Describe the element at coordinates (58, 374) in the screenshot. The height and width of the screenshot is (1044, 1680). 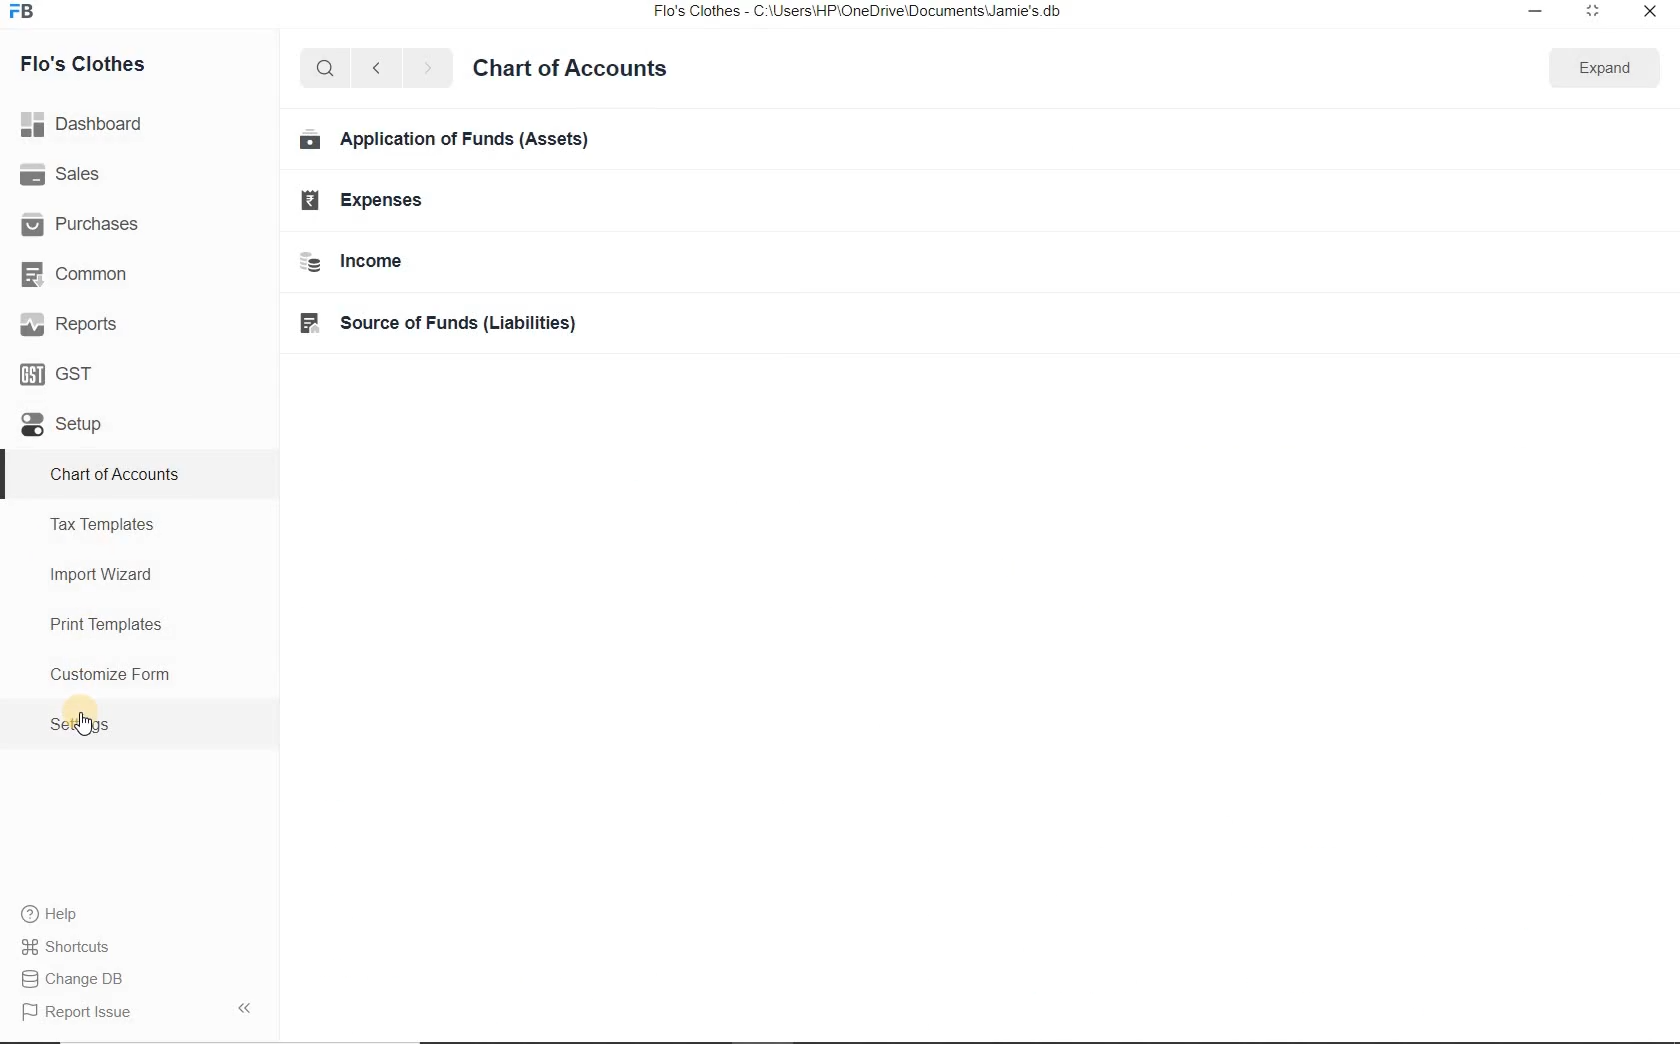
I see `GST` at that location.